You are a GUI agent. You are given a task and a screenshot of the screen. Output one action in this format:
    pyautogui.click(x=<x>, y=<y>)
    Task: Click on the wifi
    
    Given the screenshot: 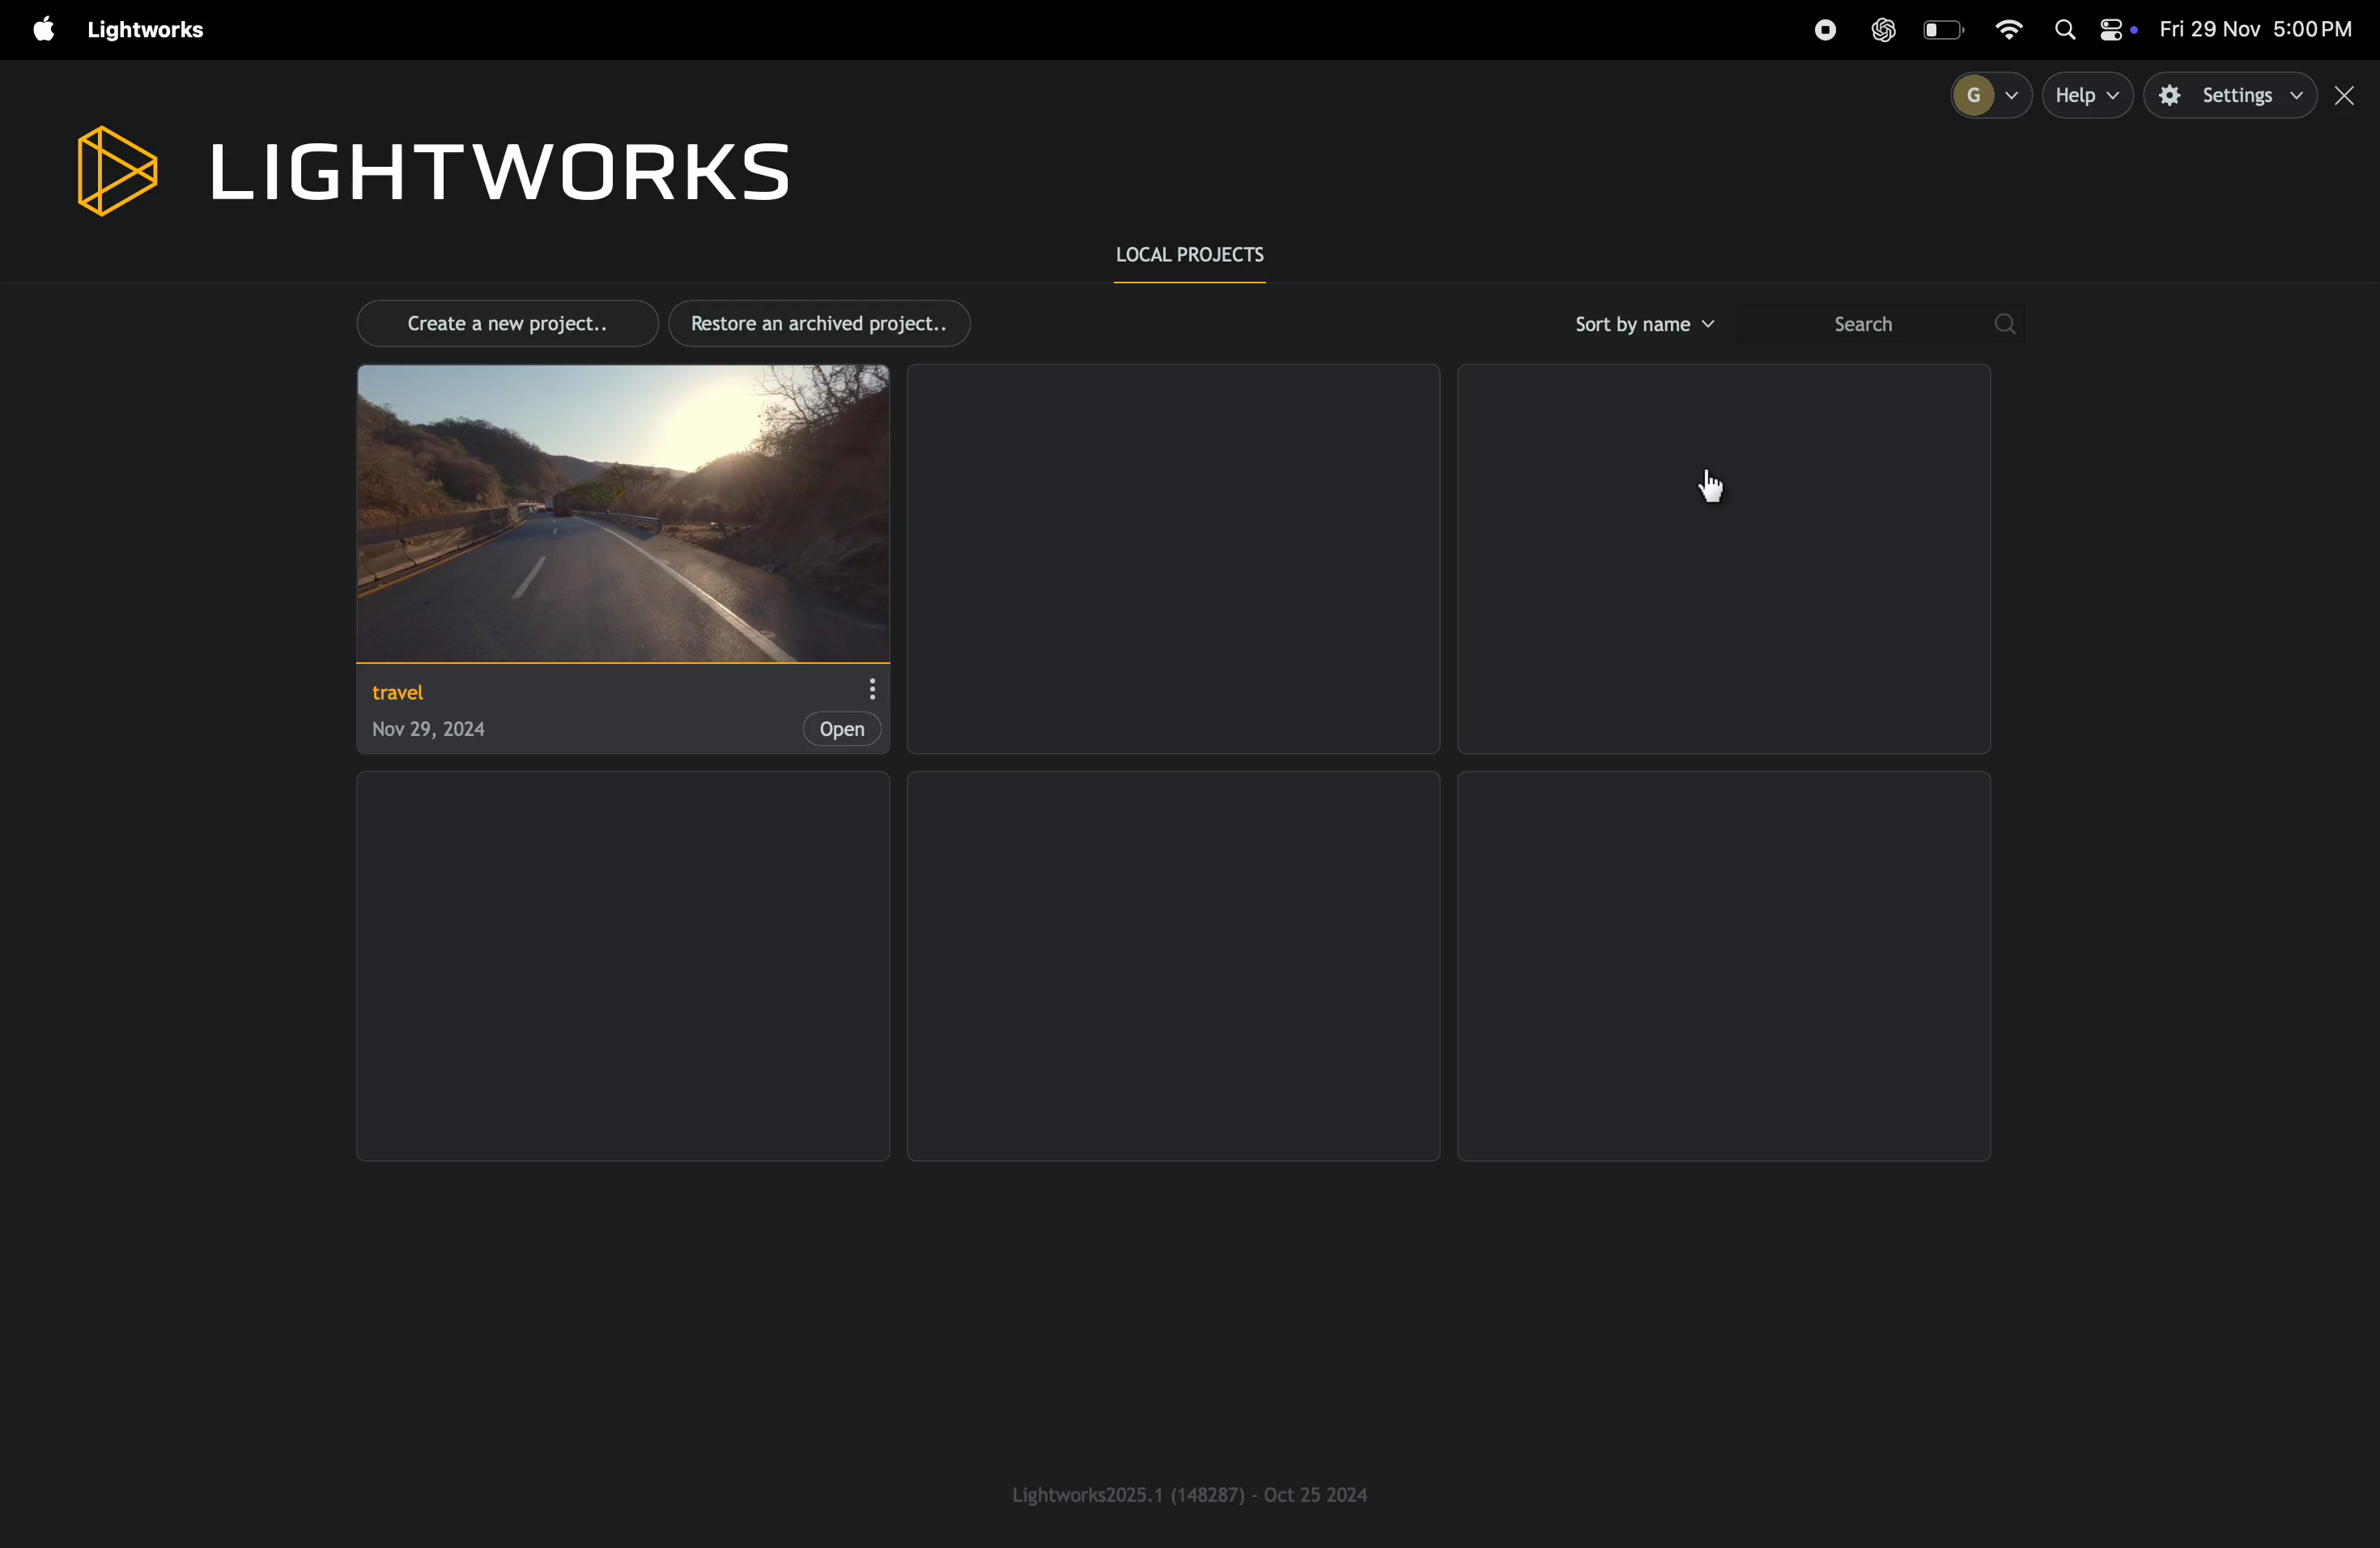 What is the action you would take?
    pyautogui.click(x=2019, y=27)
    